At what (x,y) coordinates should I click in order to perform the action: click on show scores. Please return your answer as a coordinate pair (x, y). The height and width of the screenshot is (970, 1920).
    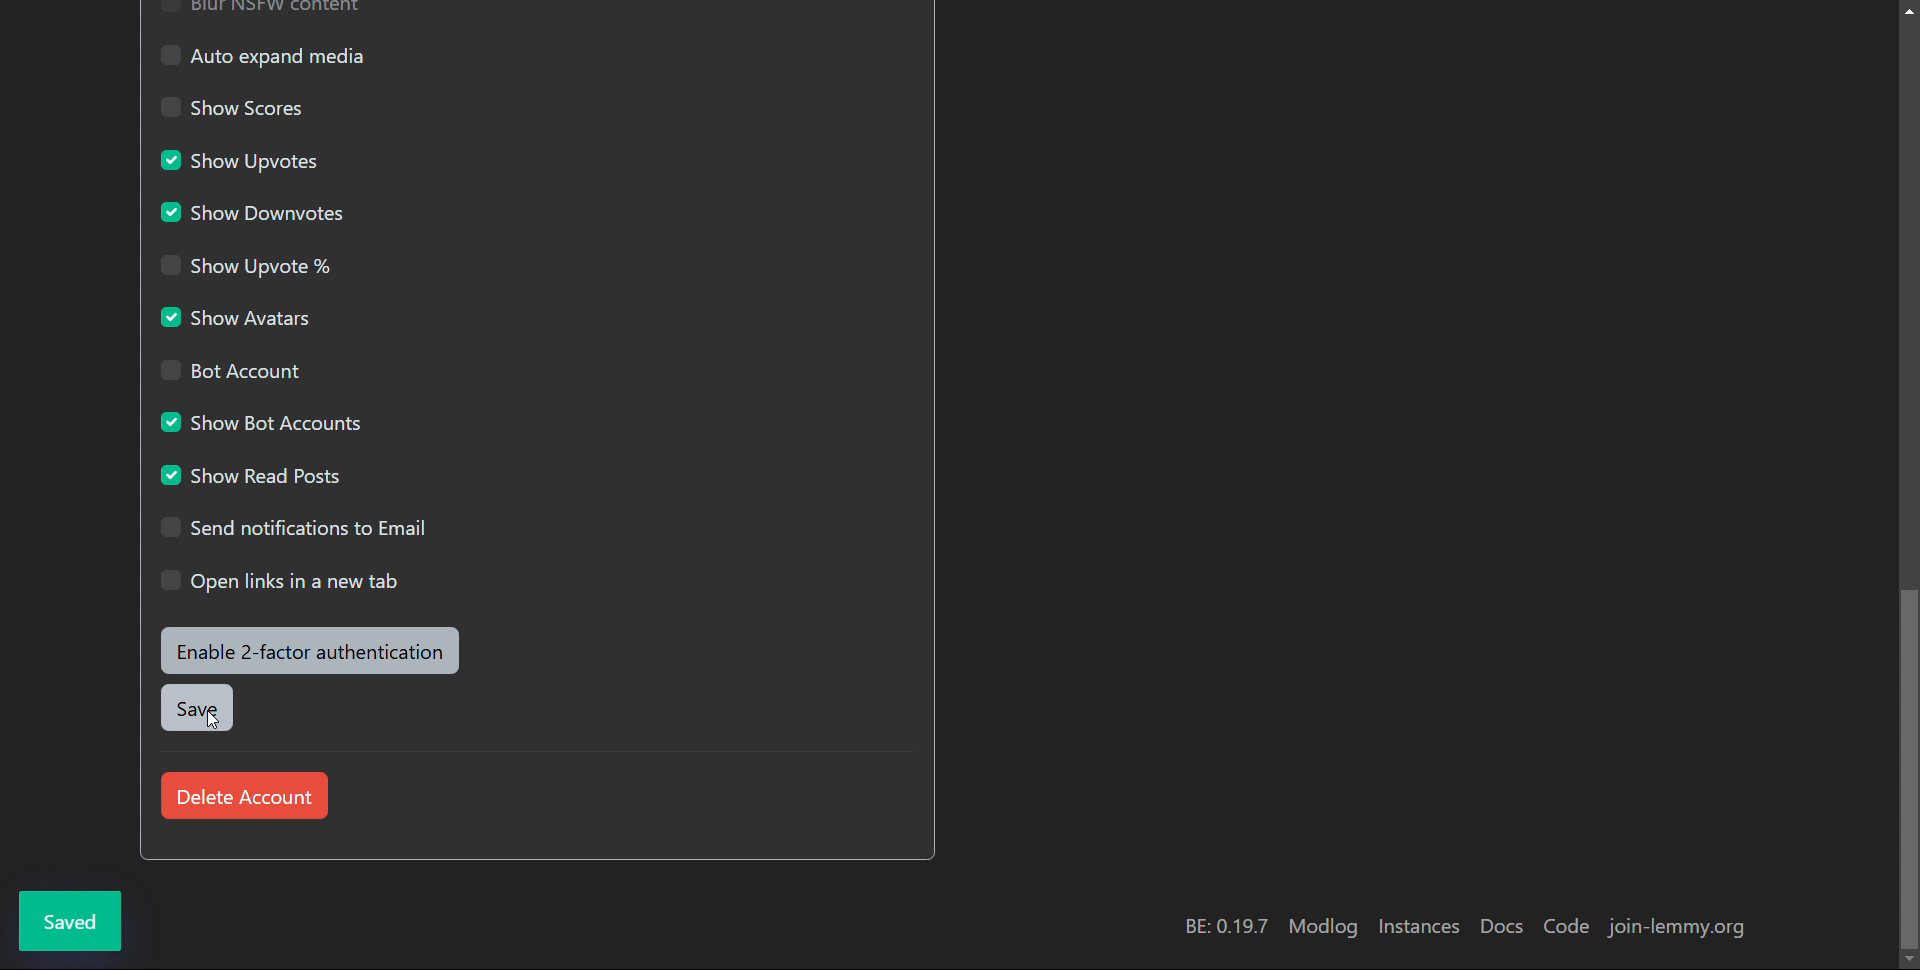
    Looking at the image, I should click on (239, 105).